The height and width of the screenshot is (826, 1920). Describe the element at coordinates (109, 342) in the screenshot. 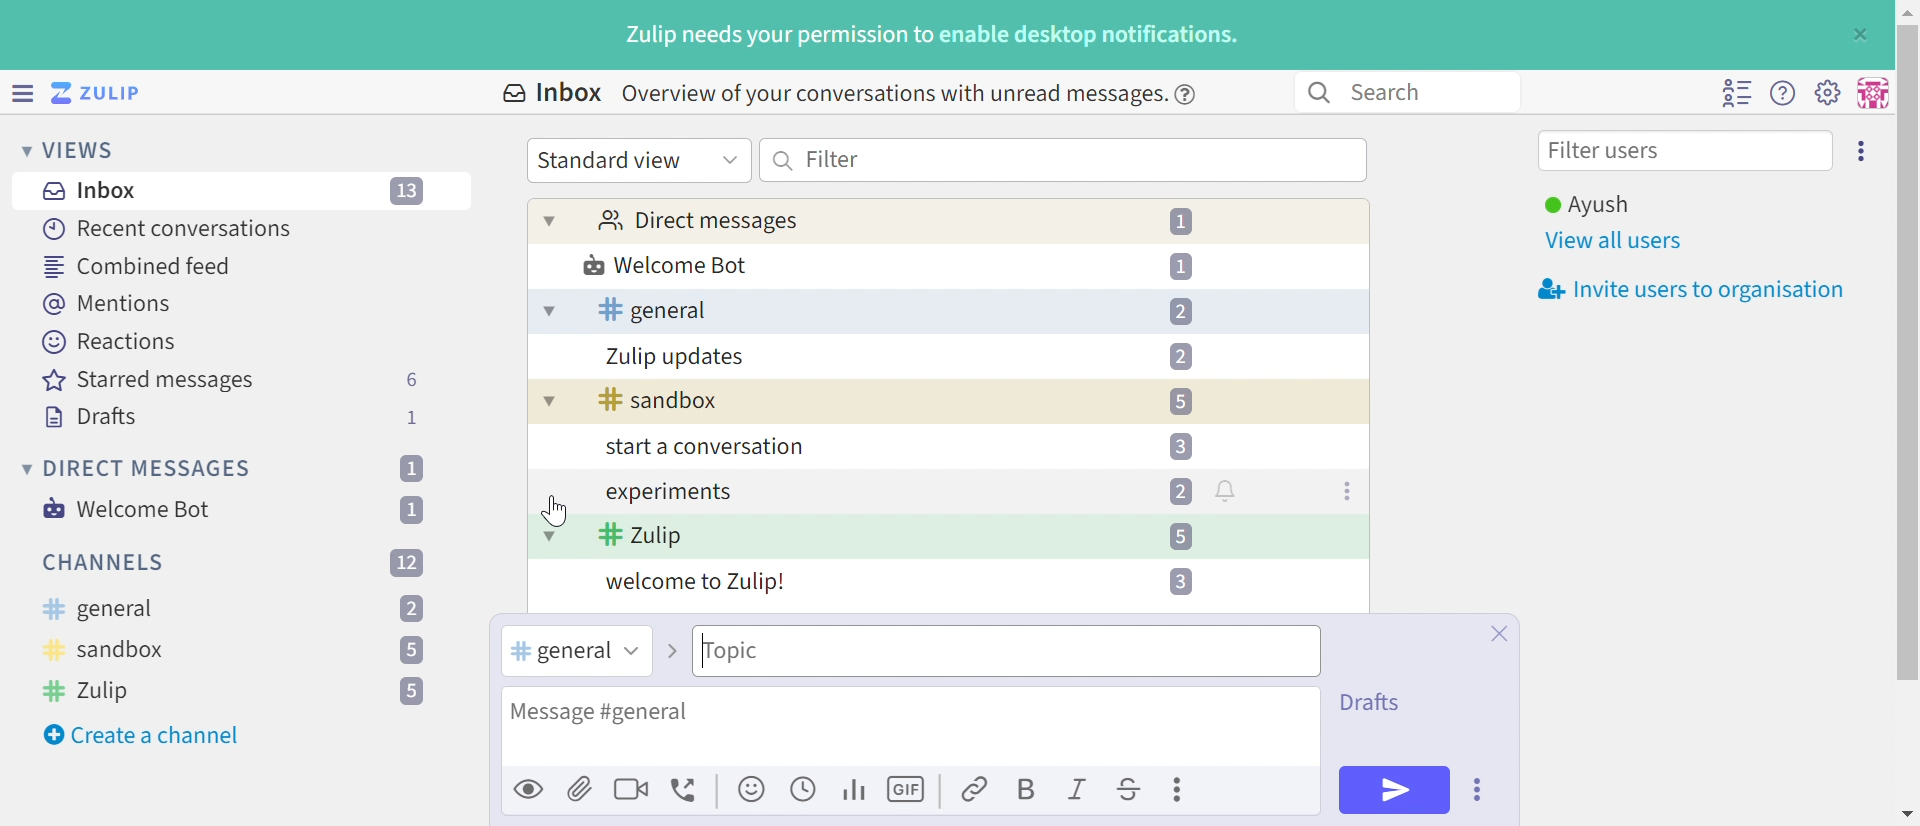

I see `Reactions` at that location.